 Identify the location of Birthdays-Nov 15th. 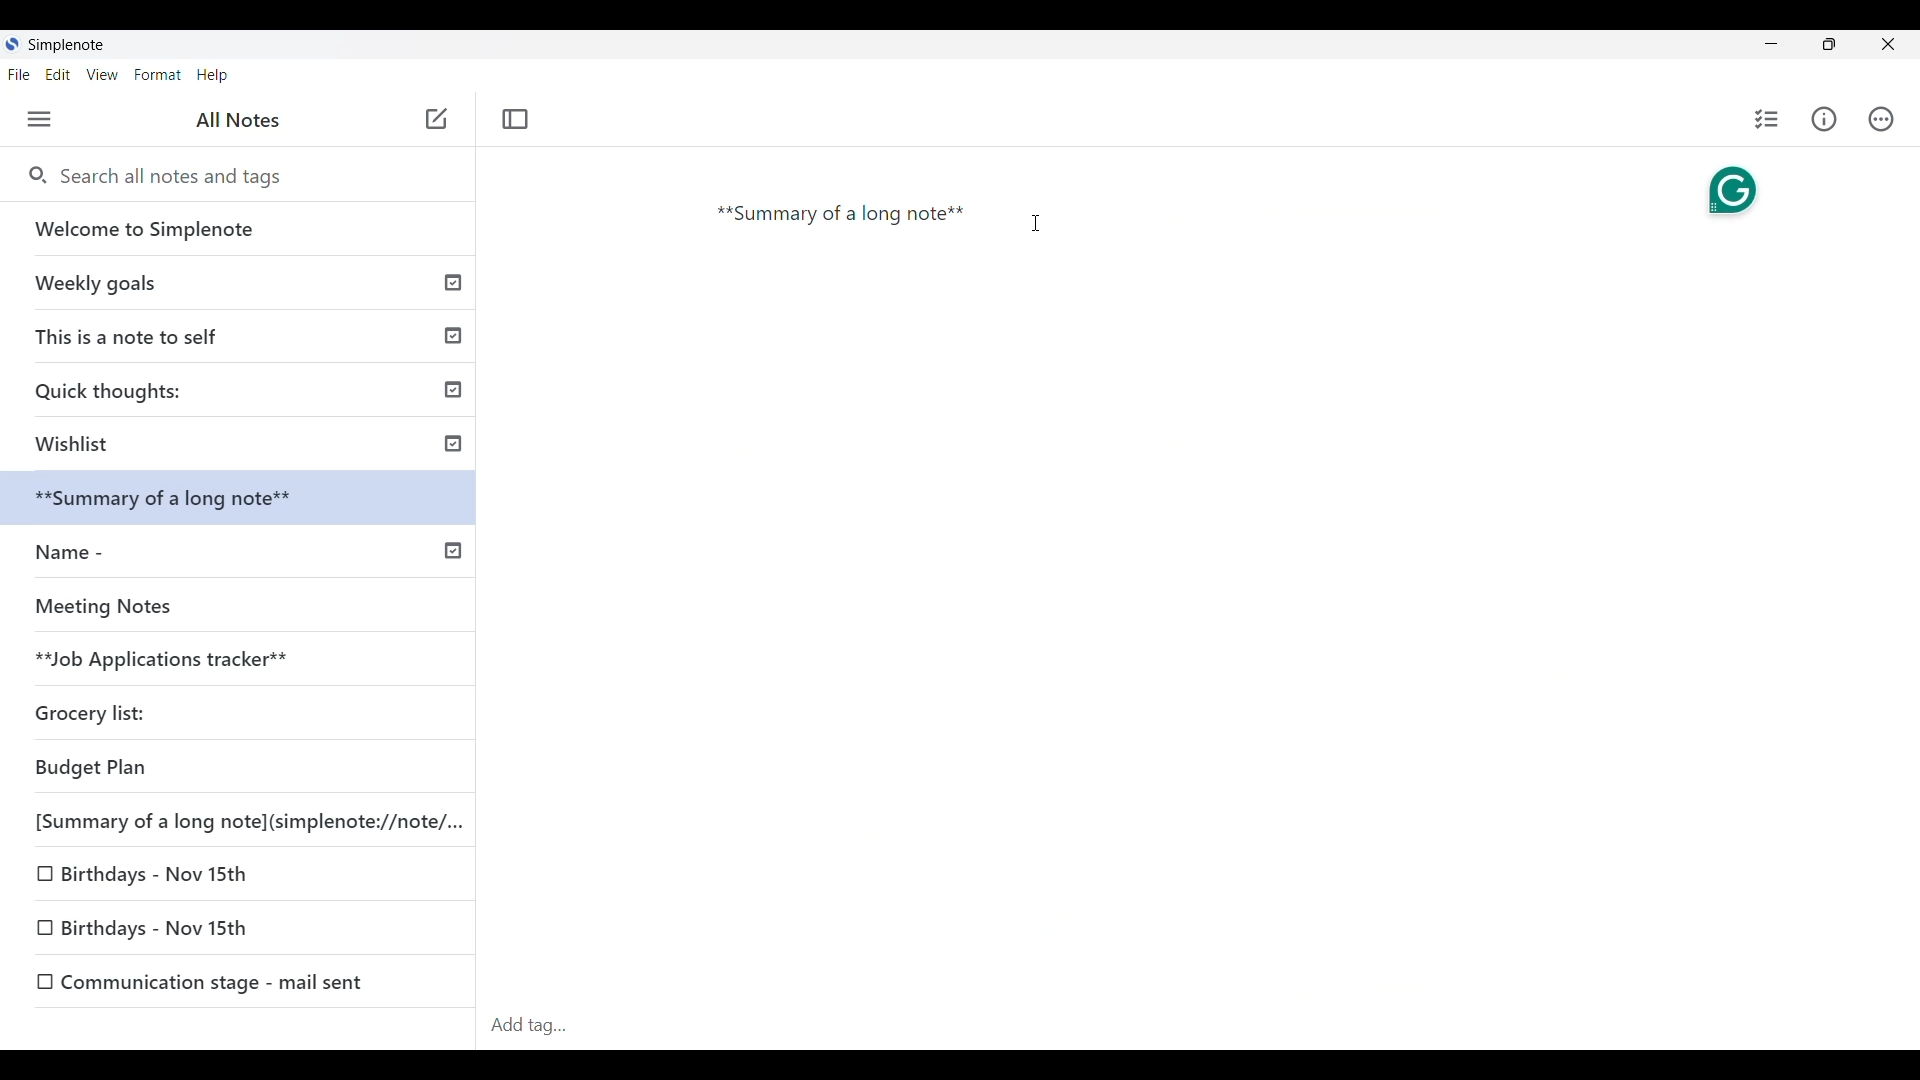
(160, 876).